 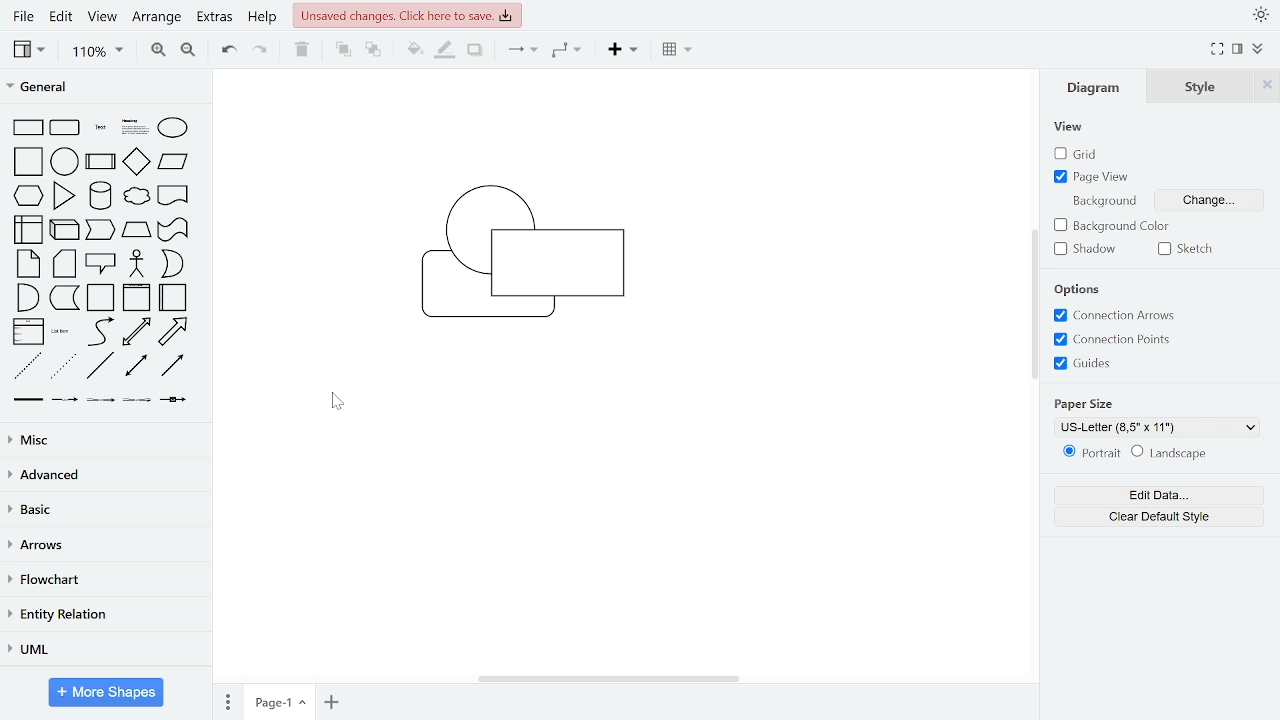 What do you see at coordinates (264, 17) in the screenshot?
I see `help` at bounding box center [264, 17].